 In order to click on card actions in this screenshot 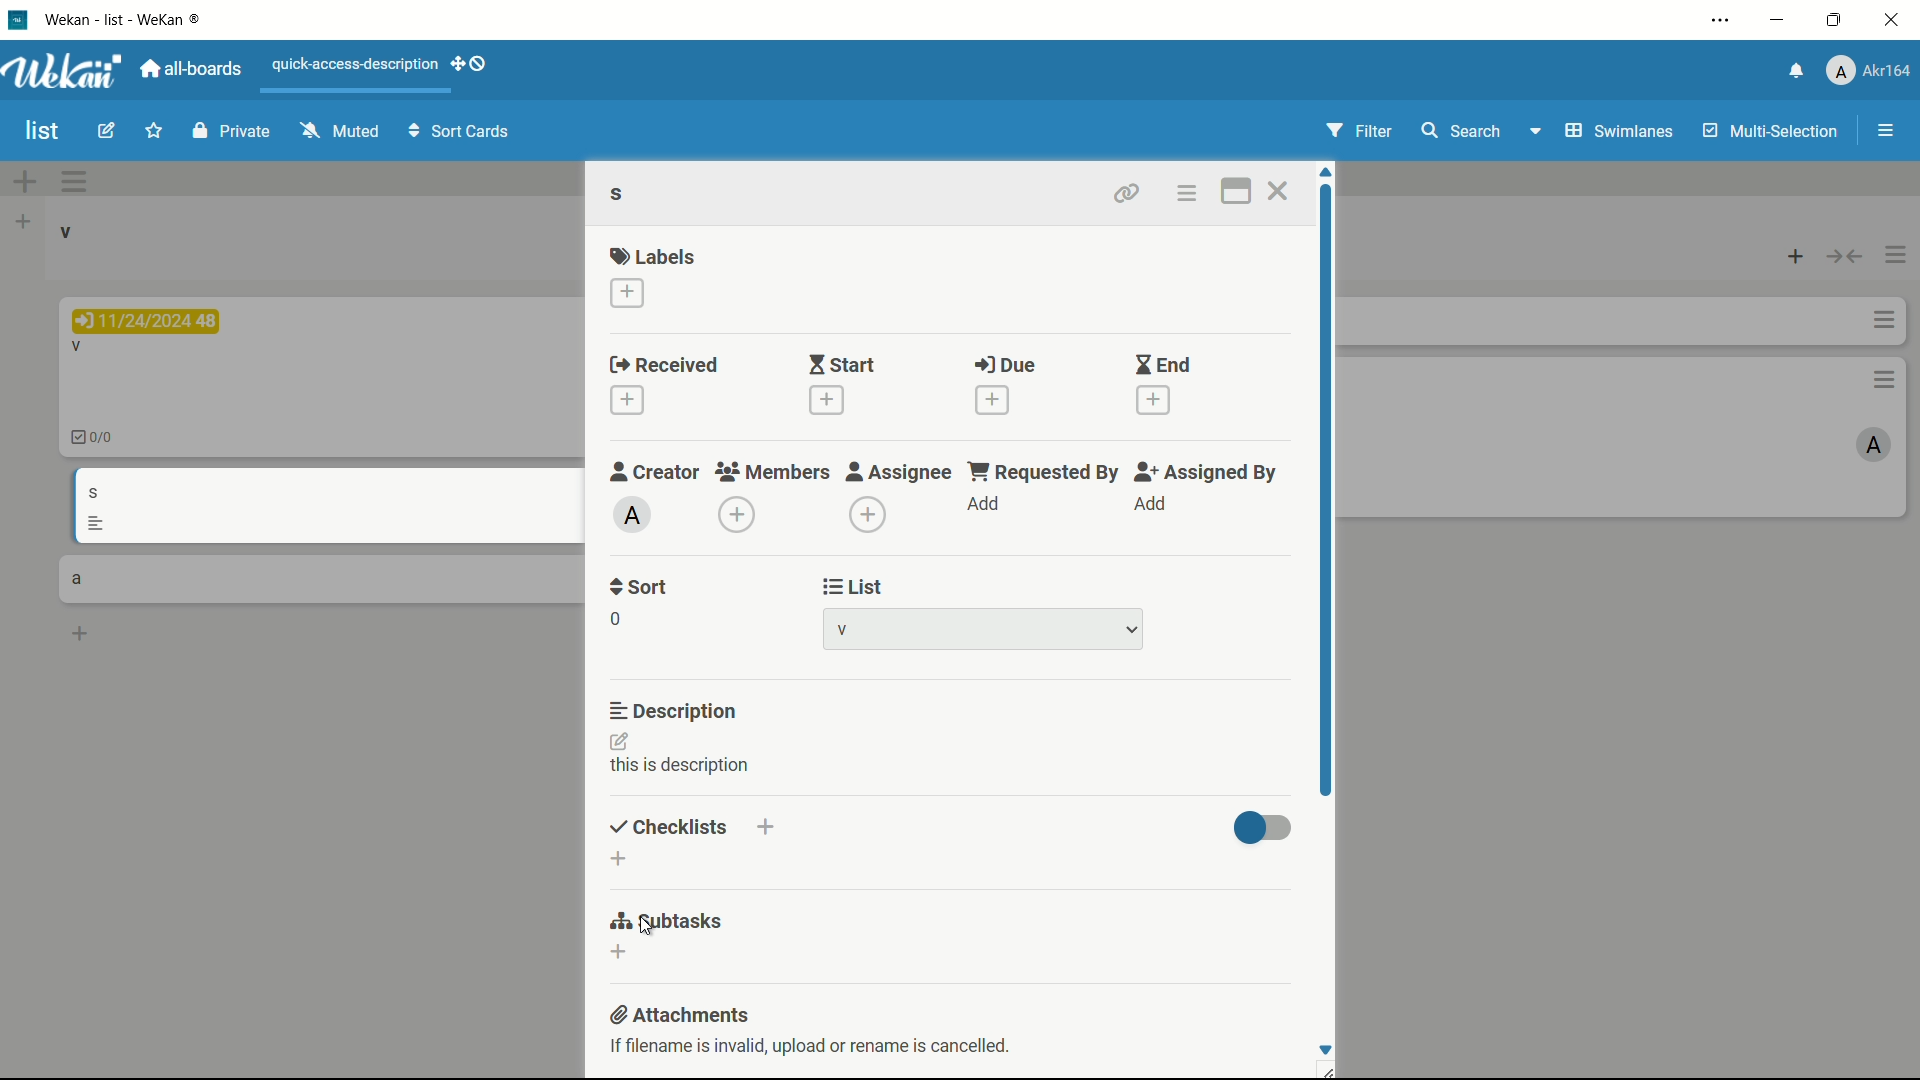, I will do `click(1185, 193)`.